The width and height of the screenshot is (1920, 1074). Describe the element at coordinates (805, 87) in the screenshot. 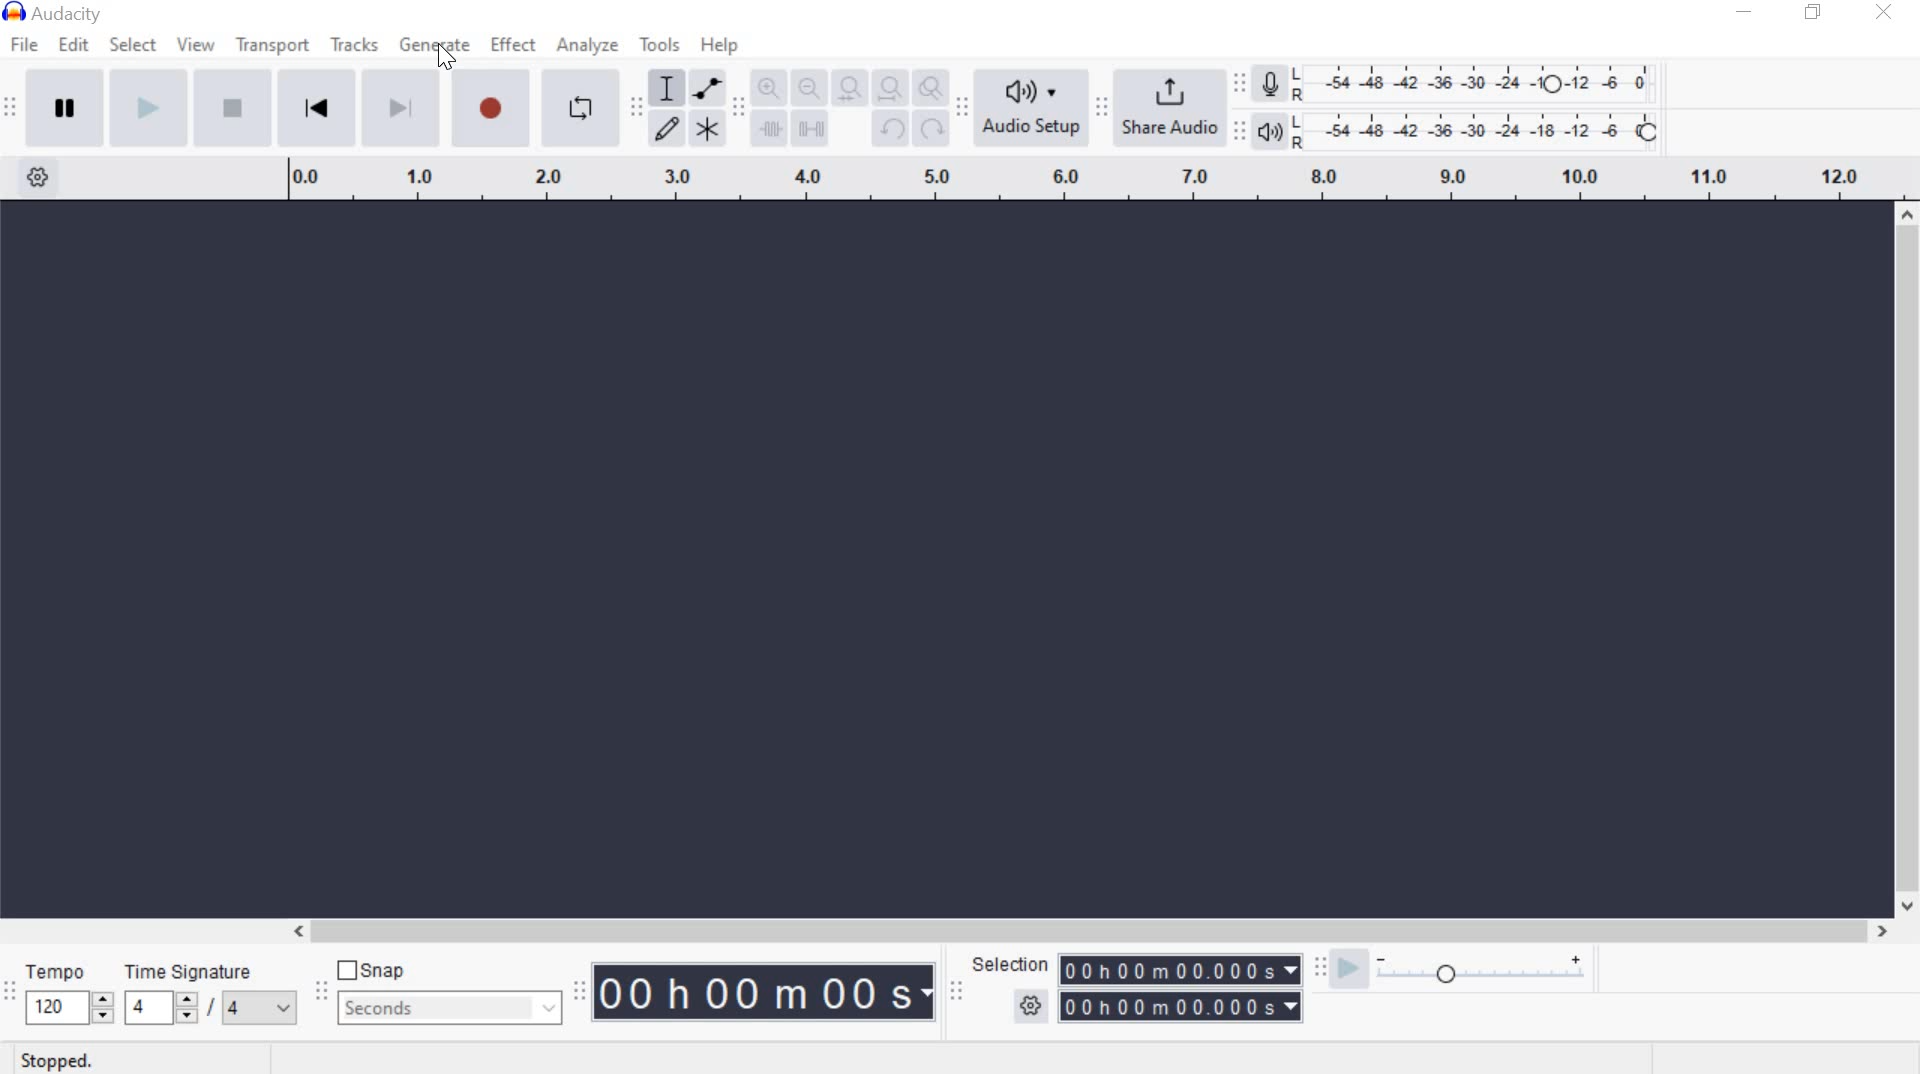

I see `Zoom Out` at that location.